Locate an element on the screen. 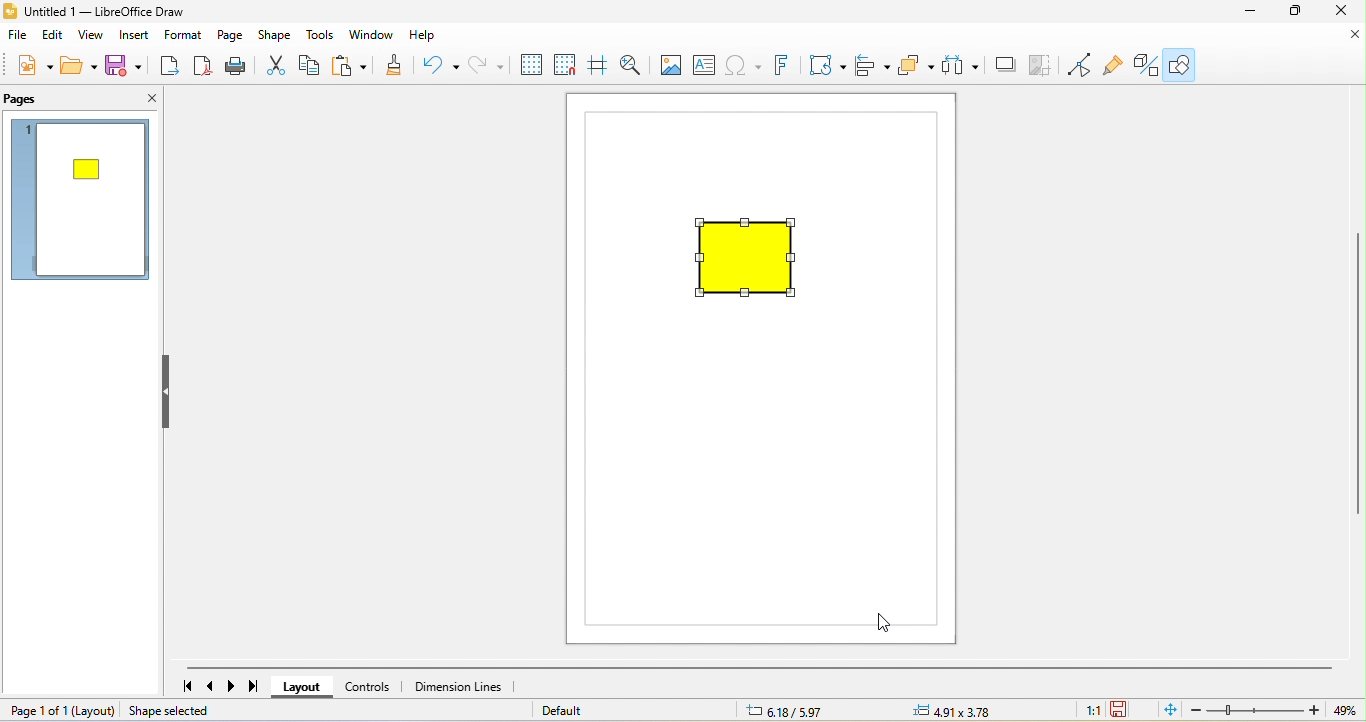 This screenshot has height=722, width=1366. maximize is located at coordinates (1296, 12).